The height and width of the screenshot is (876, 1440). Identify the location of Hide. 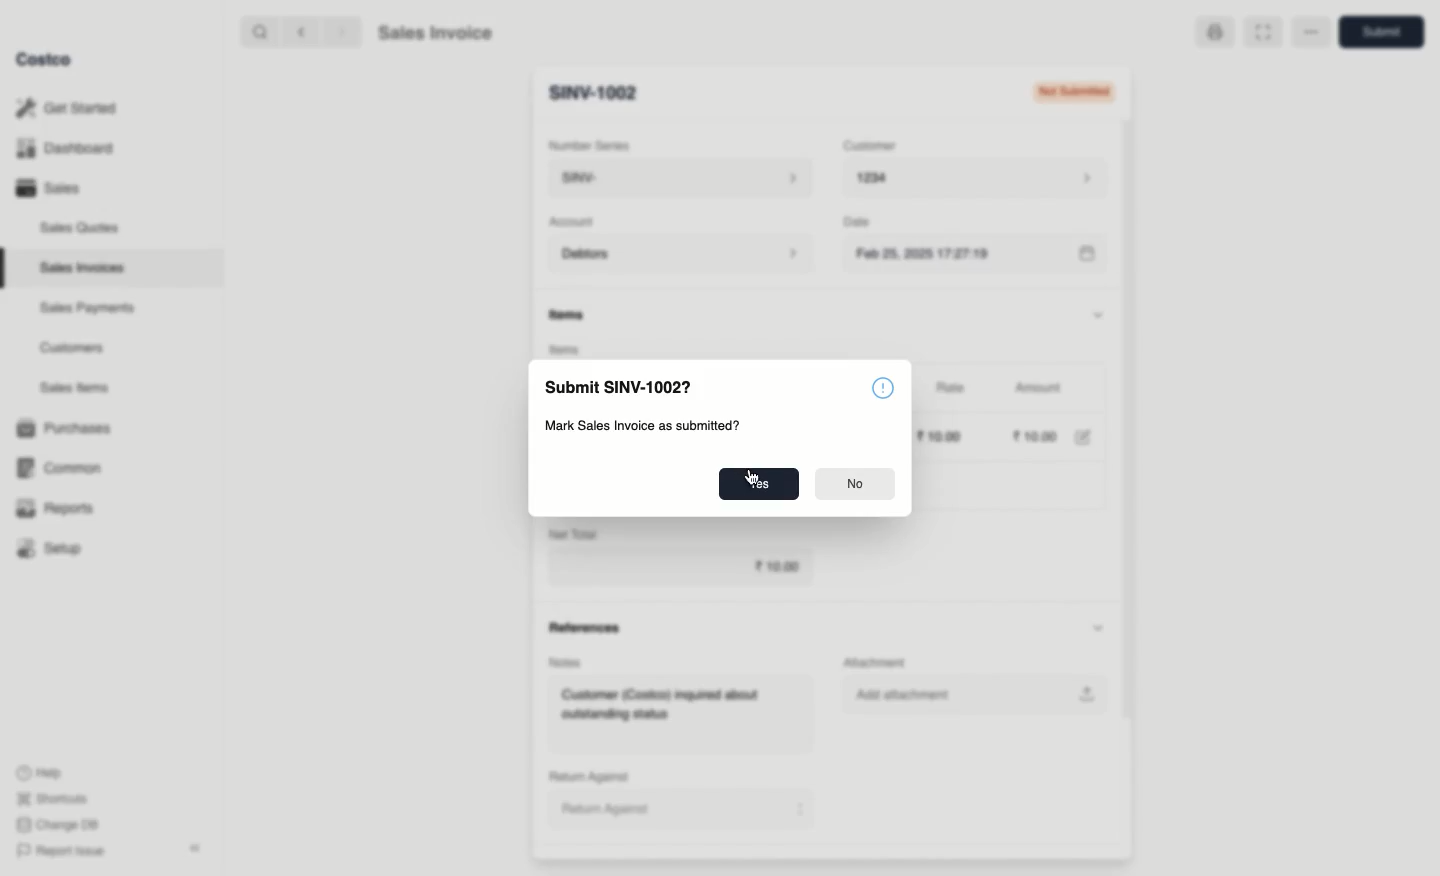
(1100, 314).